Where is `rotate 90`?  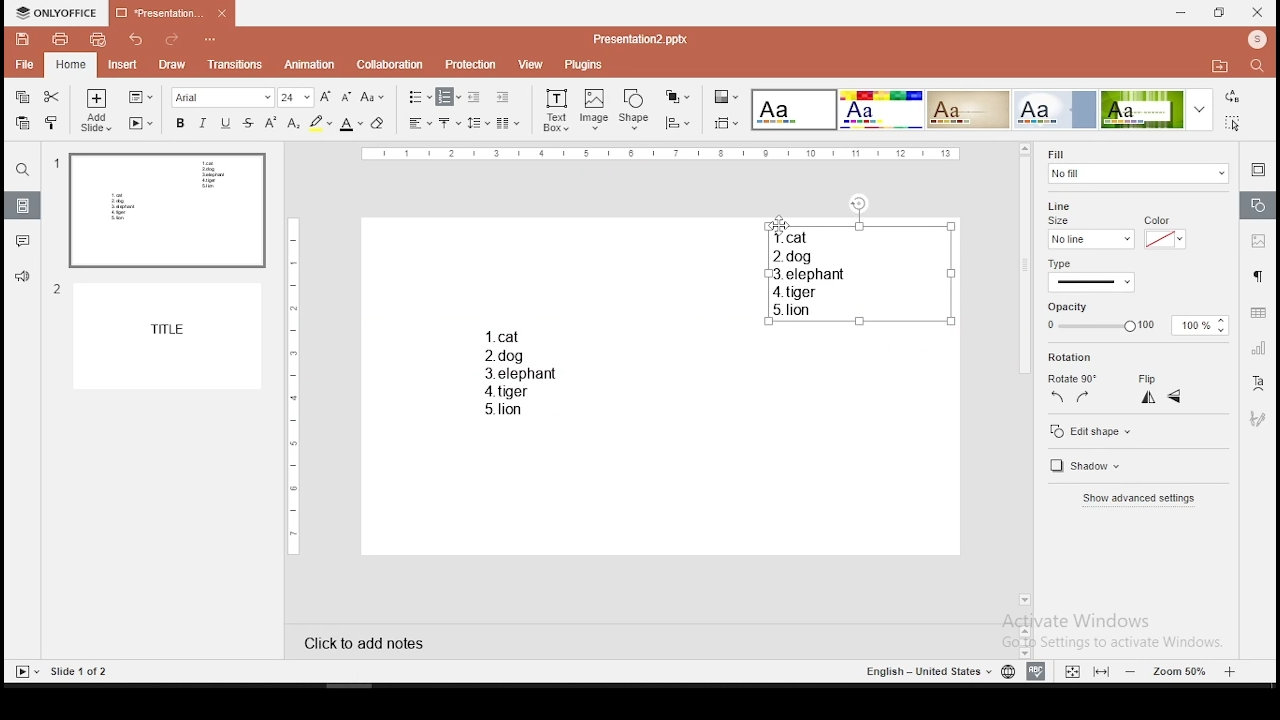 rotate 90 is located at coordinates (1074, 375).